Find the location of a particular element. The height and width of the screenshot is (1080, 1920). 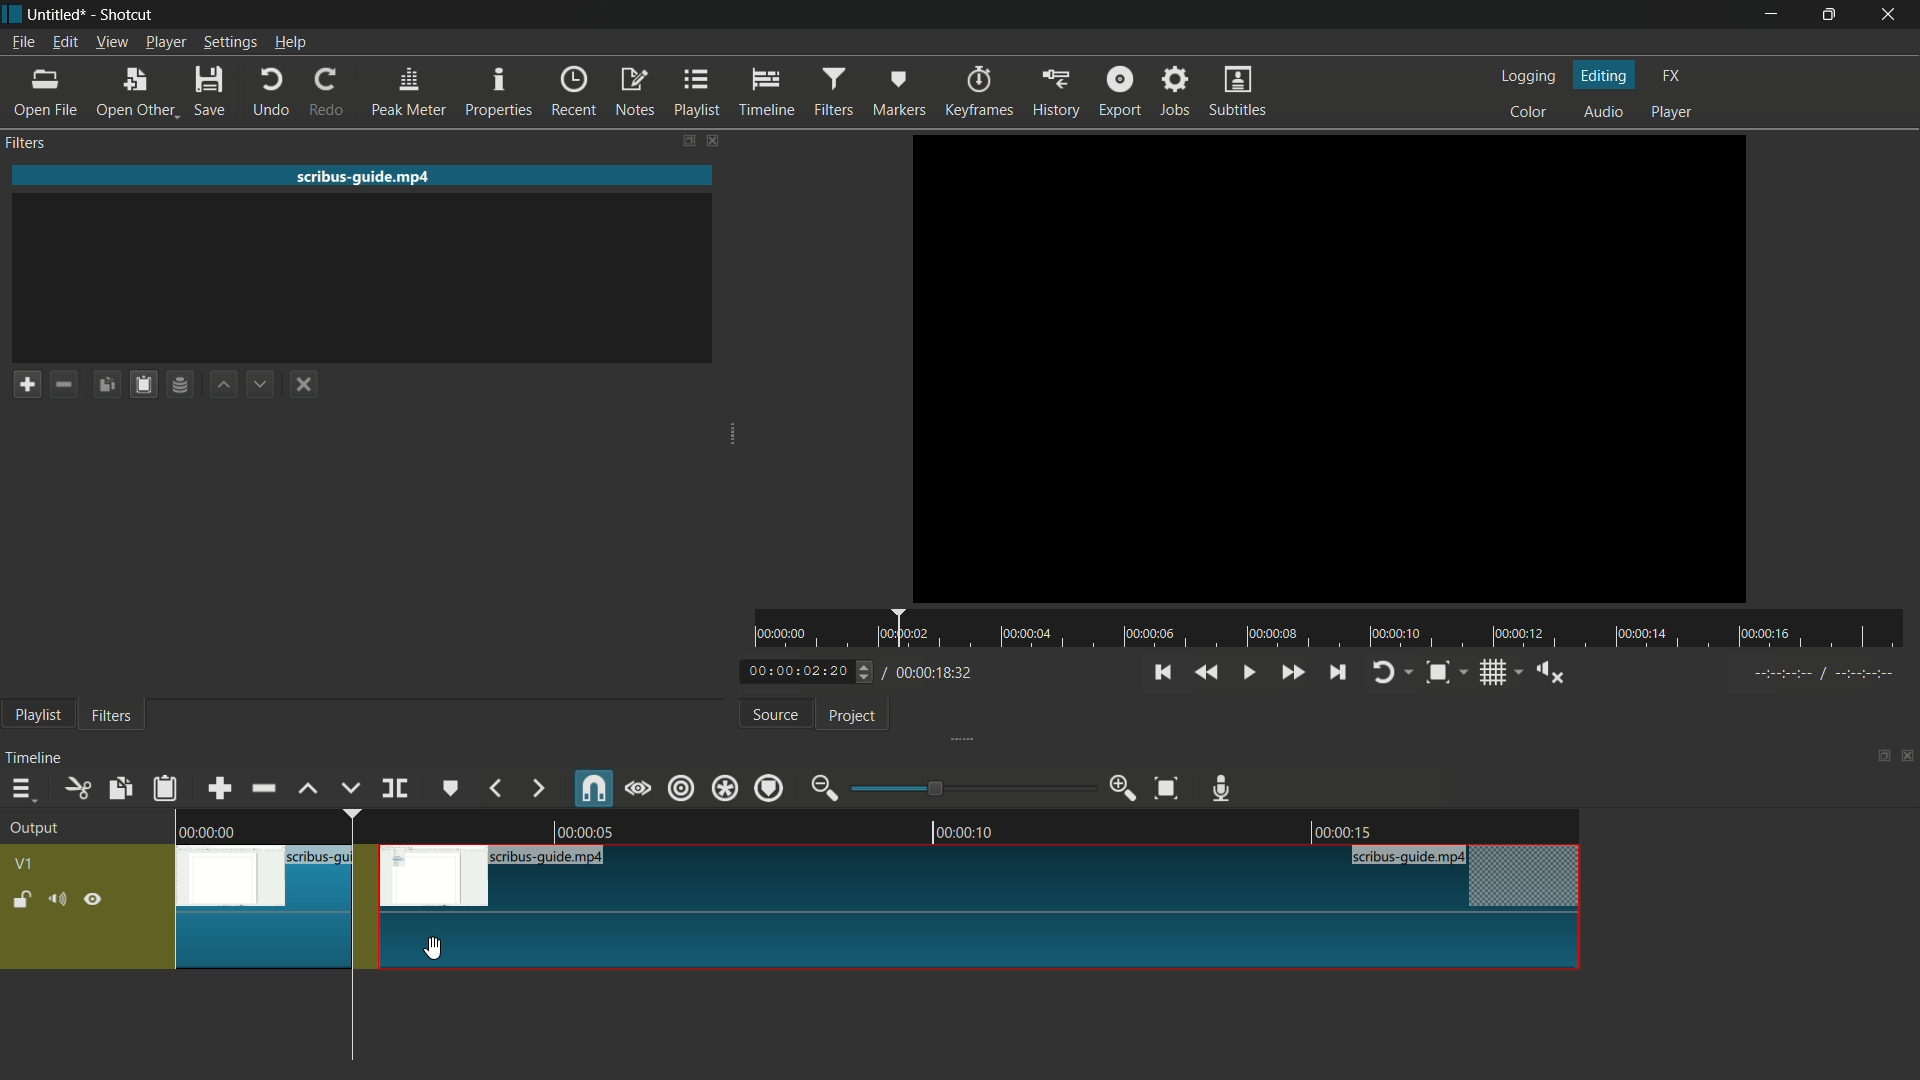

change layout is located at coordinates (1880, 758).